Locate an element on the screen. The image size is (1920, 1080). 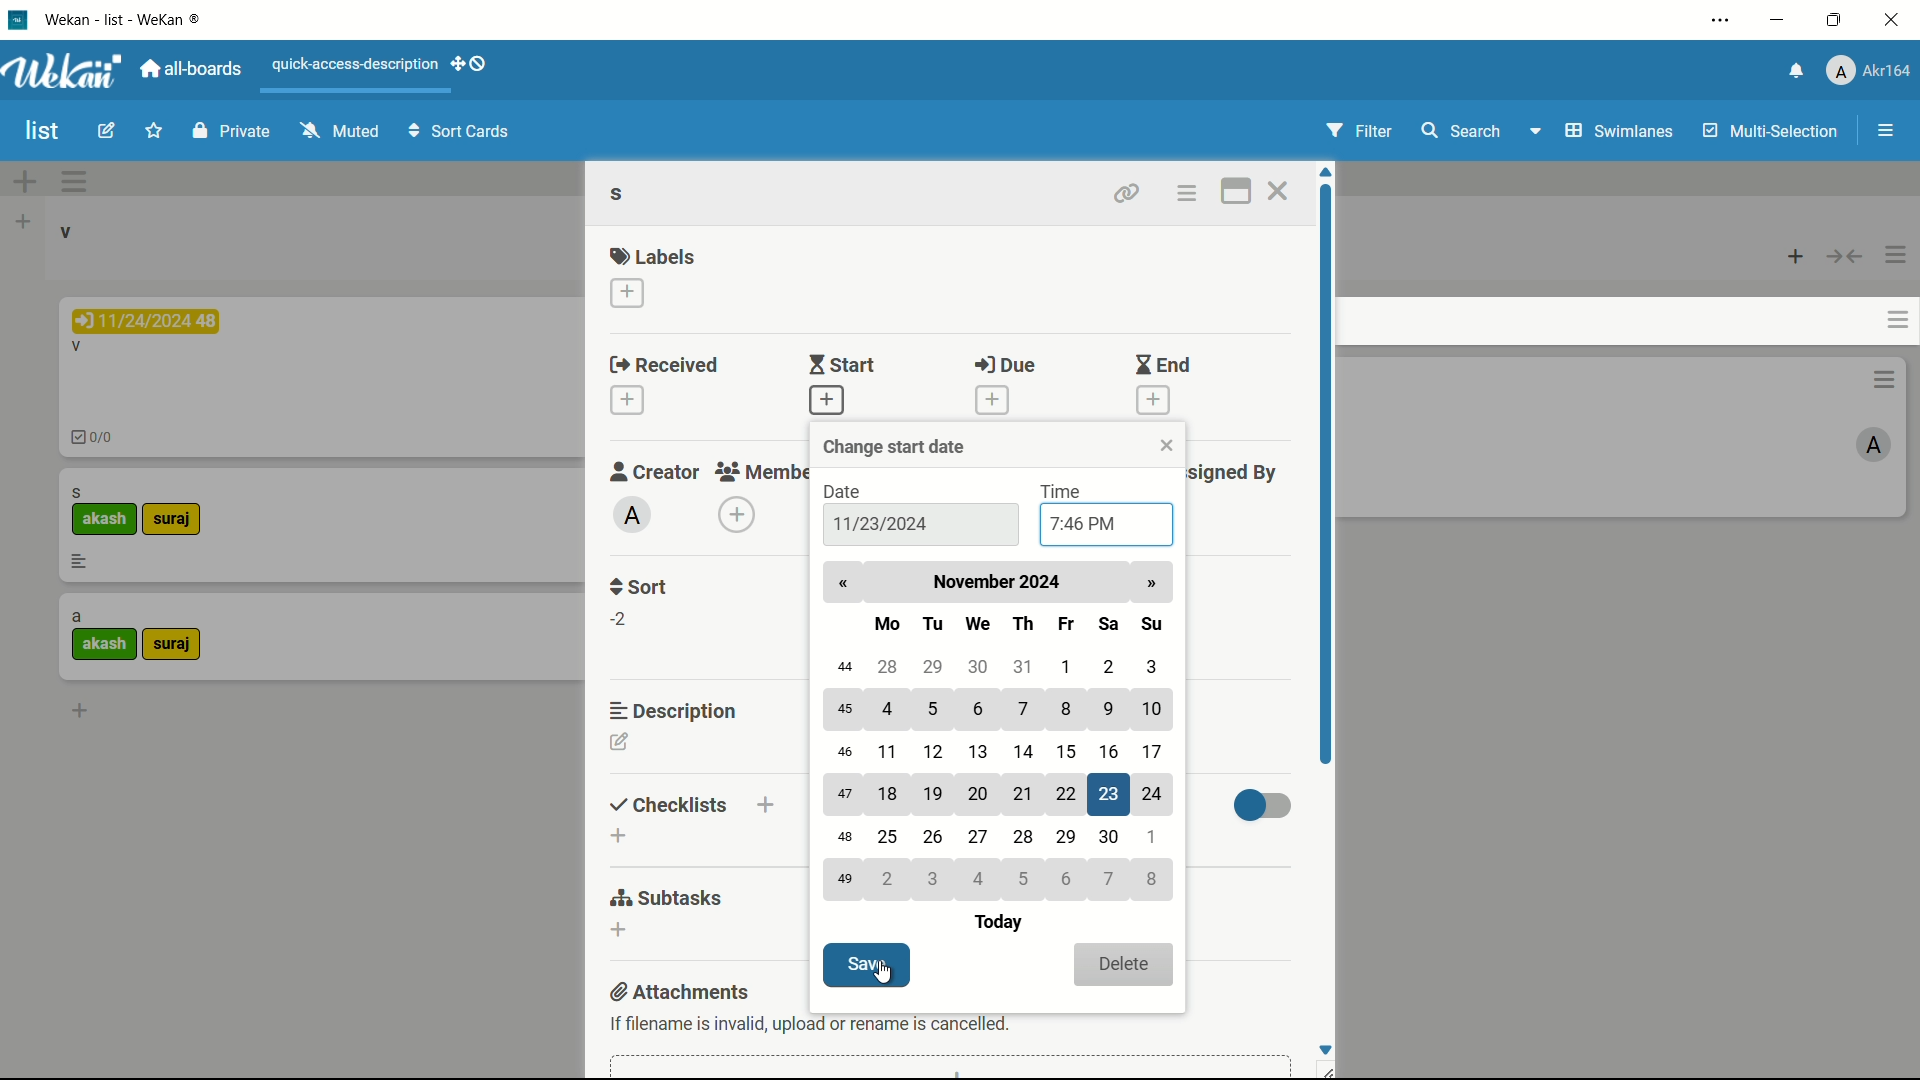
creator is located at coordinates (650, 471).